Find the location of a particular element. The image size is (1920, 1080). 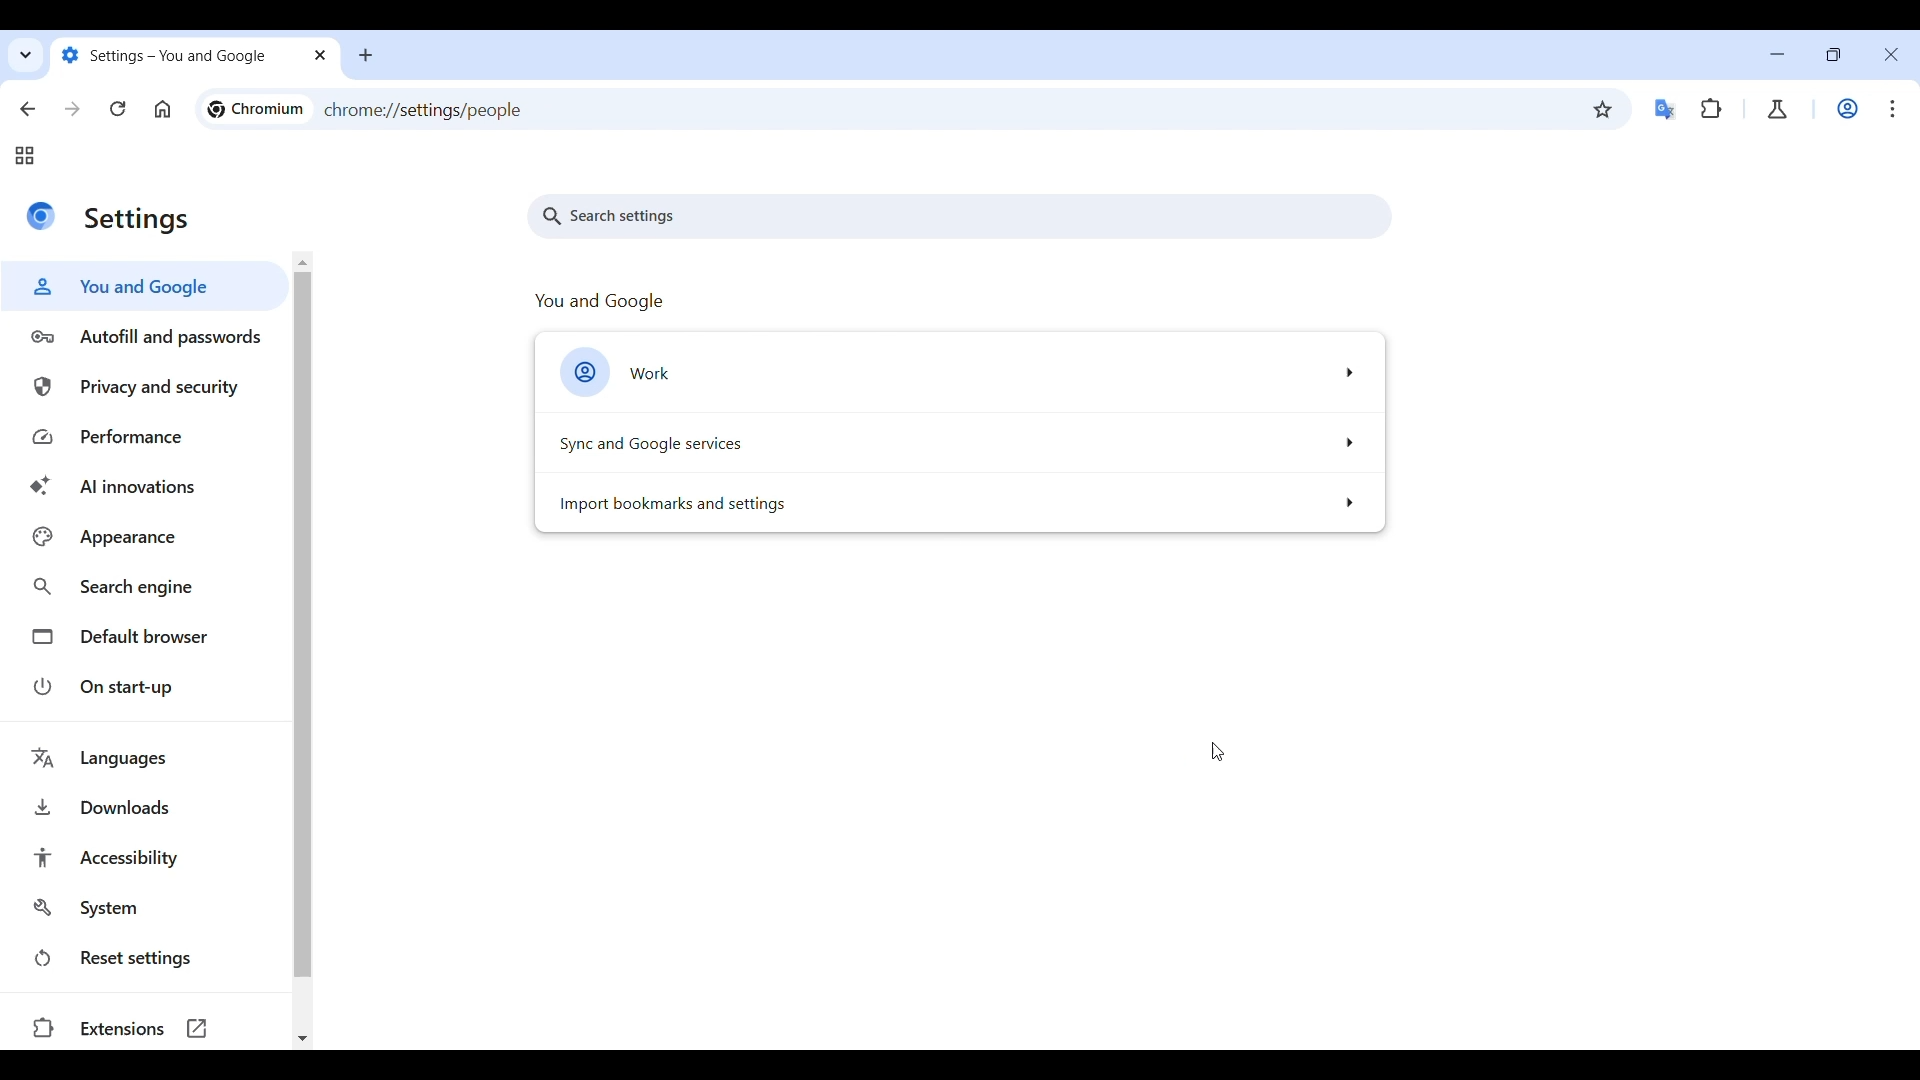

Vertical slide bar is located at coordinates (302, 625).